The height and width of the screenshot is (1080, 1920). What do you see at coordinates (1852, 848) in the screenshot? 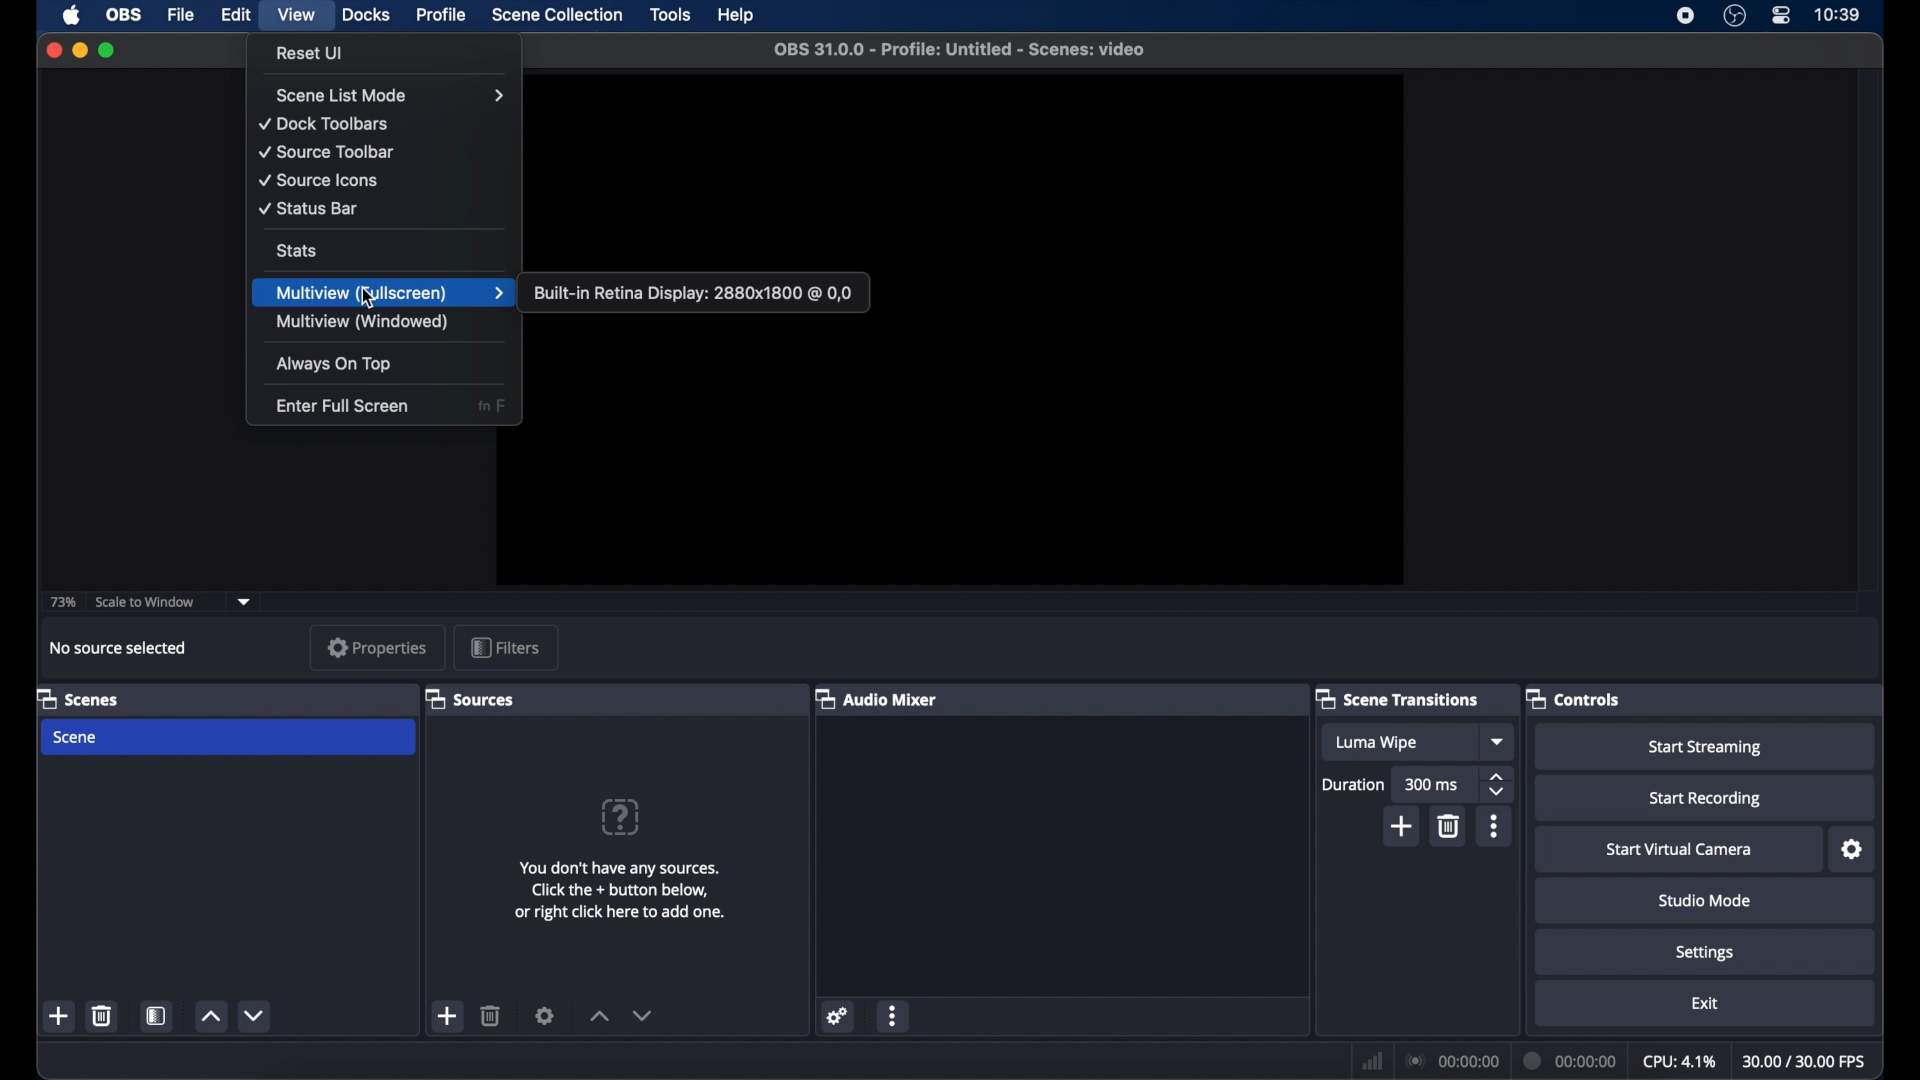
I see `settings` at bounding box center [1852, 848].